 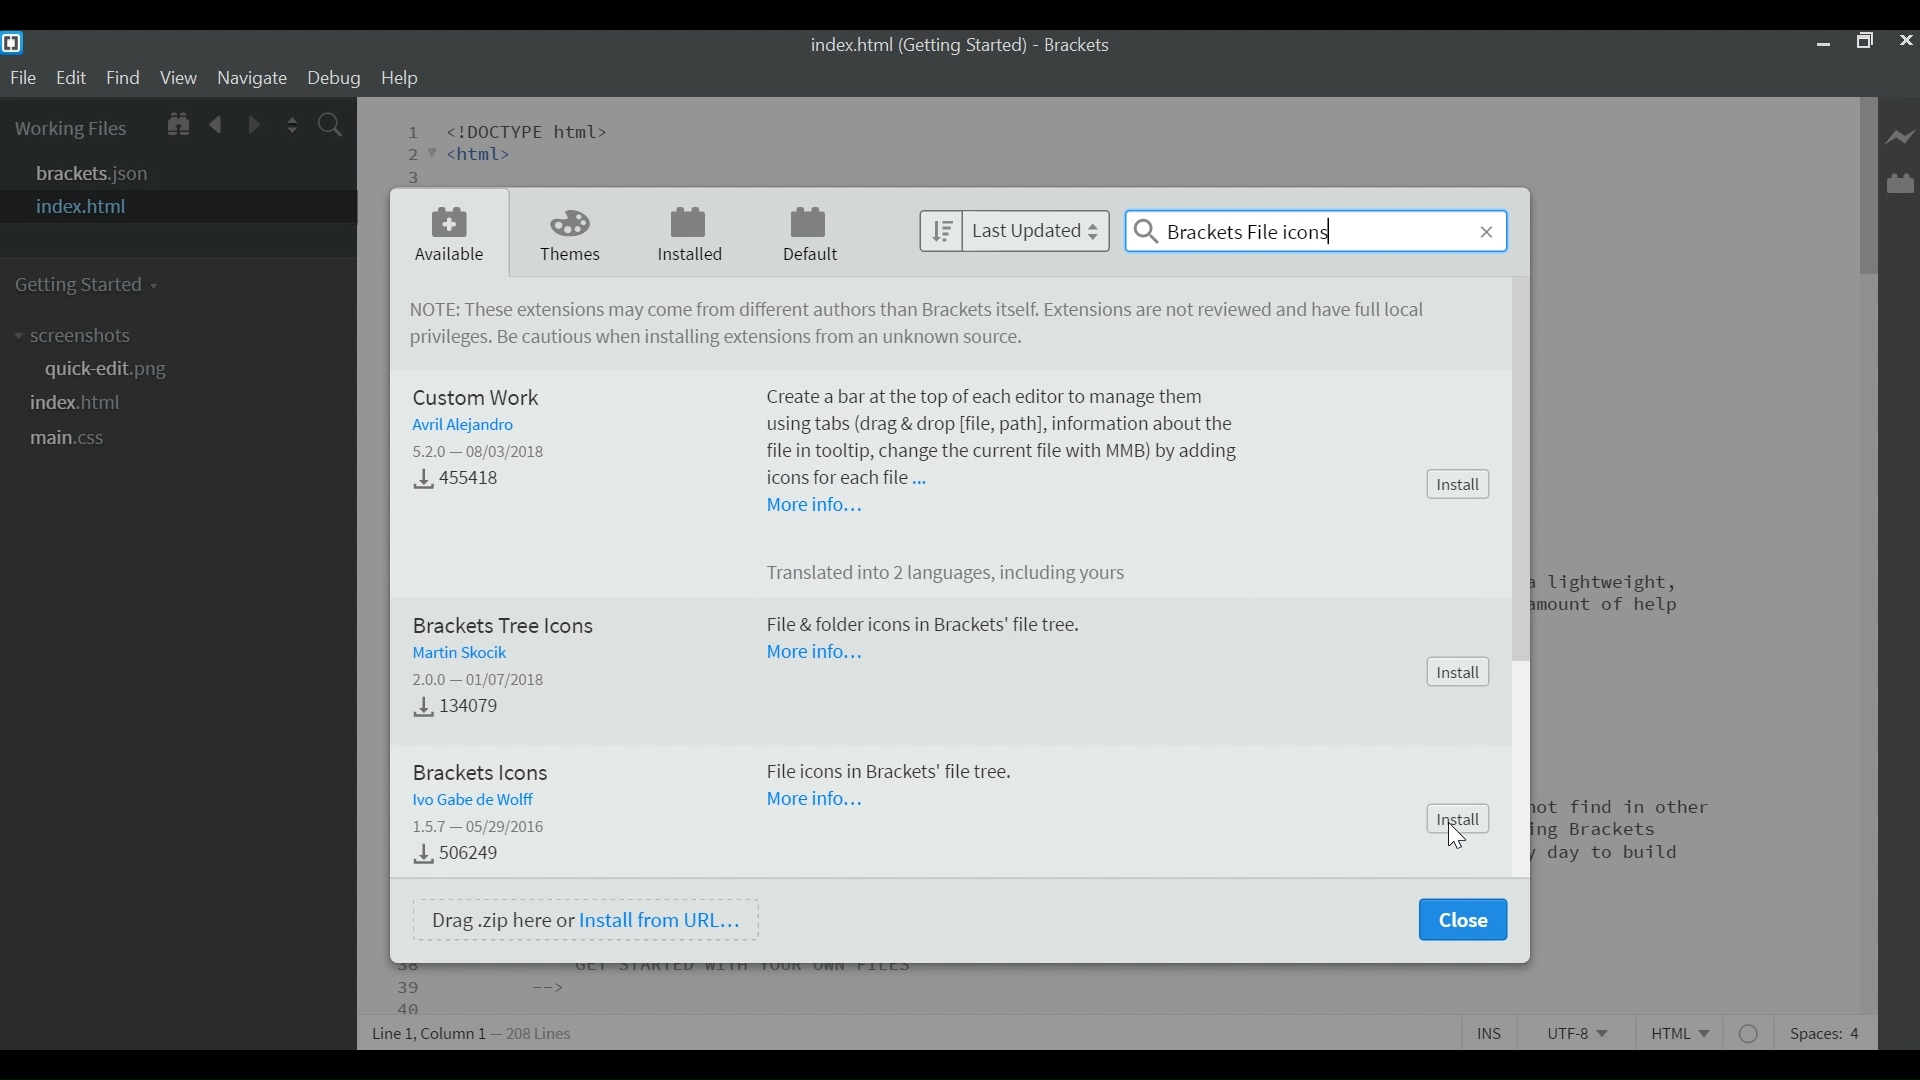 What do you see at coordinates (337, 80) in the screenshot?
I see `Debug` at bounding box center [337, 80].